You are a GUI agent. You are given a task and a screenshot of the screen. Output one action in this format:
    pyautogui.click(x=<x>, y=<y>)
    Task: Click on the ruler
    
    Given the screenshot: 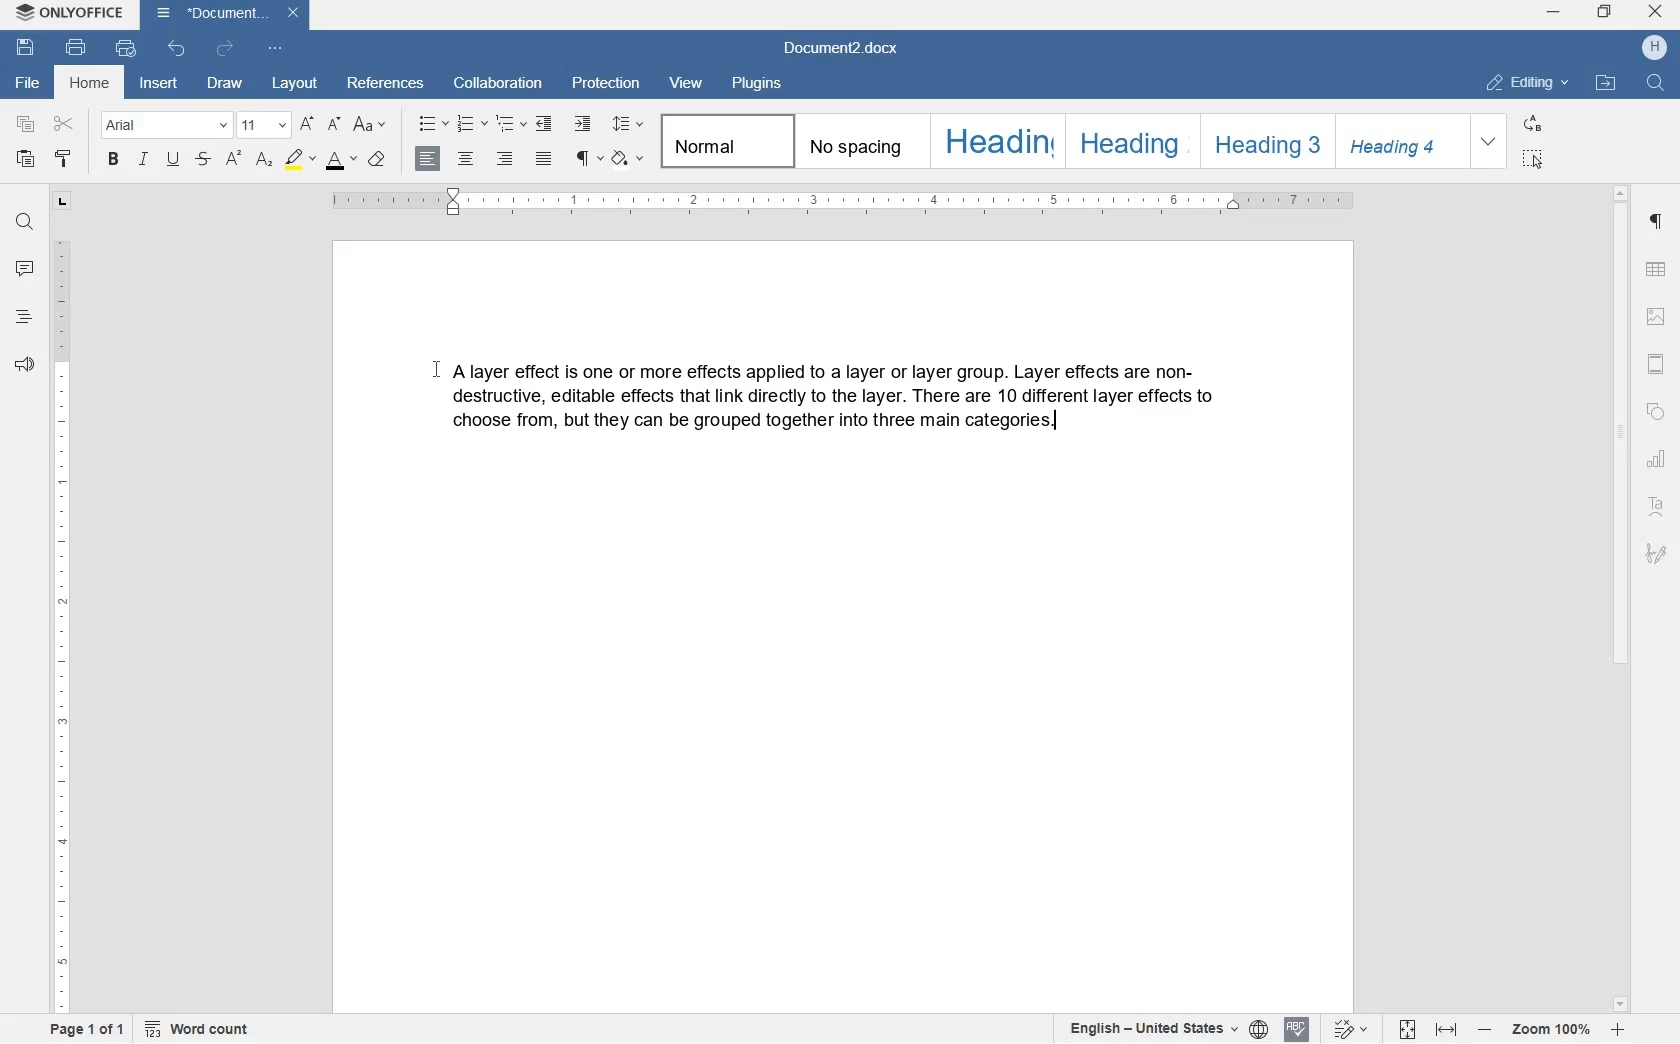 What is the action you would take?
    pyautogui.click(x=61, y=621)
    